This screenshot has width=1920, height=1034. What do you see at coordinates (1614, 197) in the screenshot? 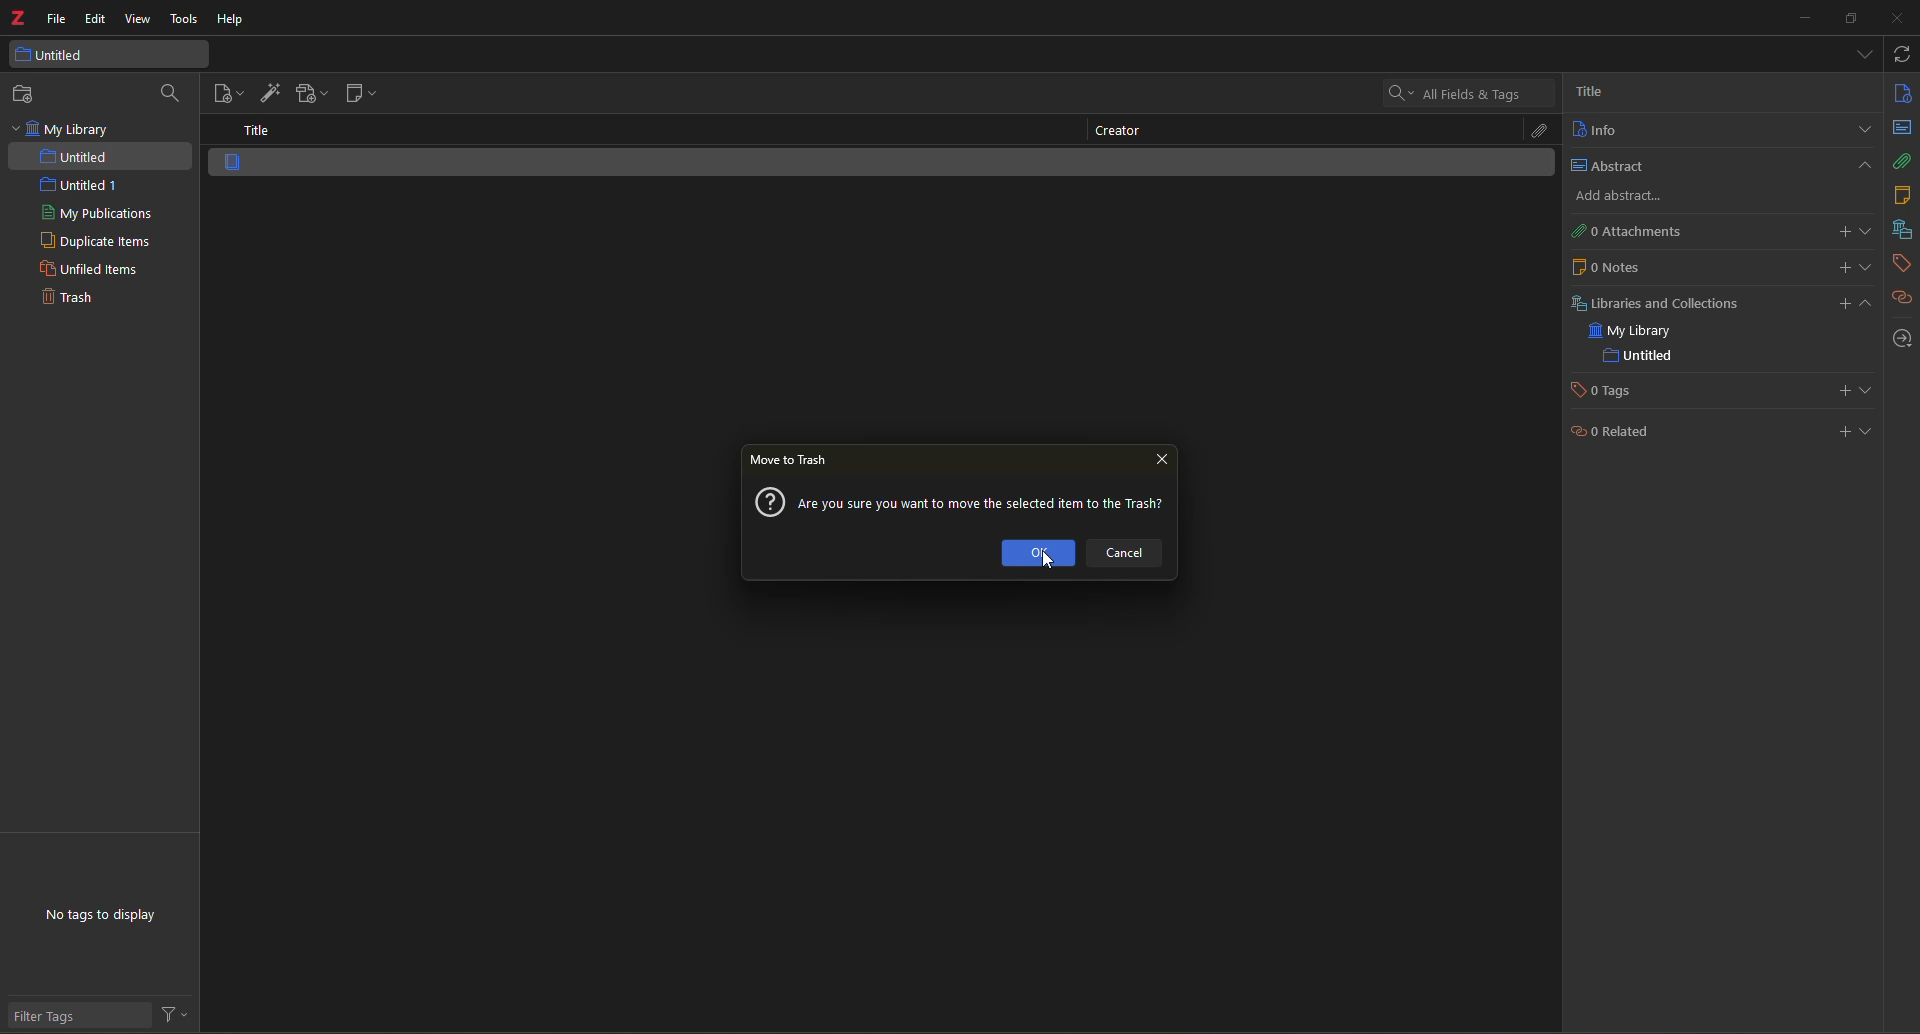
I see `add` at bounding box center [1614, 197].